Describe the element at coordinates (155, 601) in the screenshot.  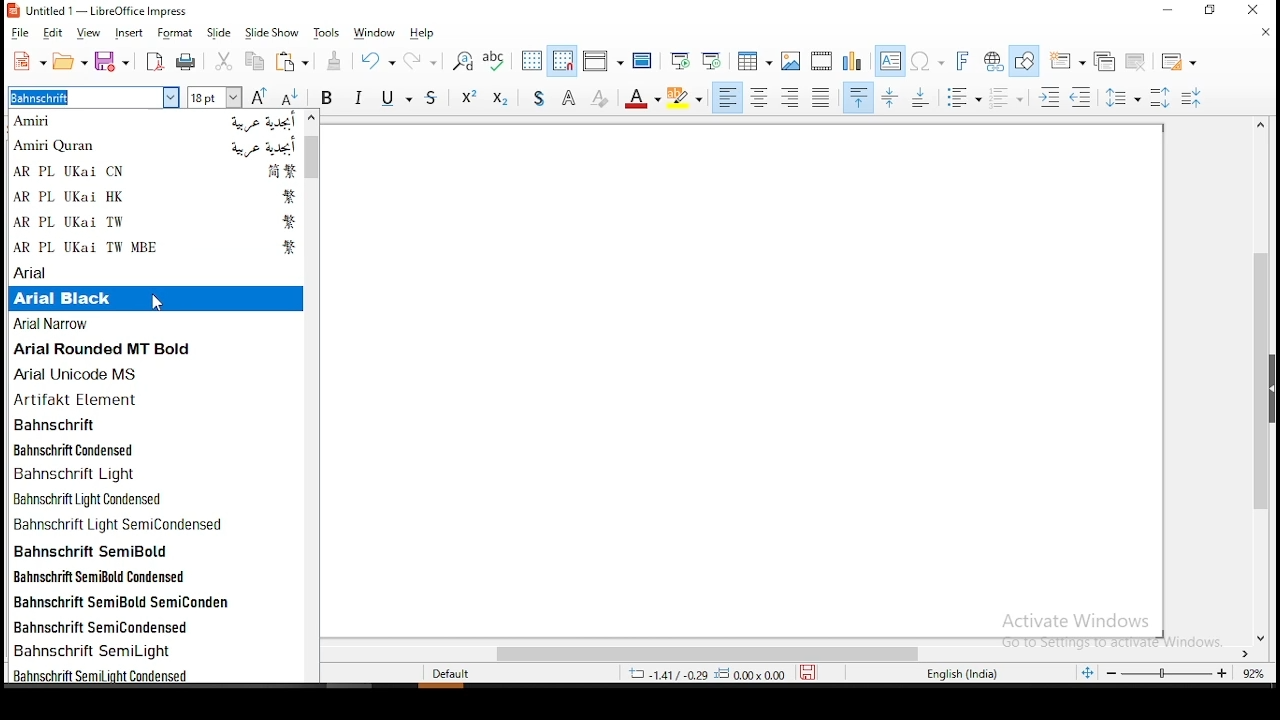
I see `bahnschrift semibold semiconden` at that location.